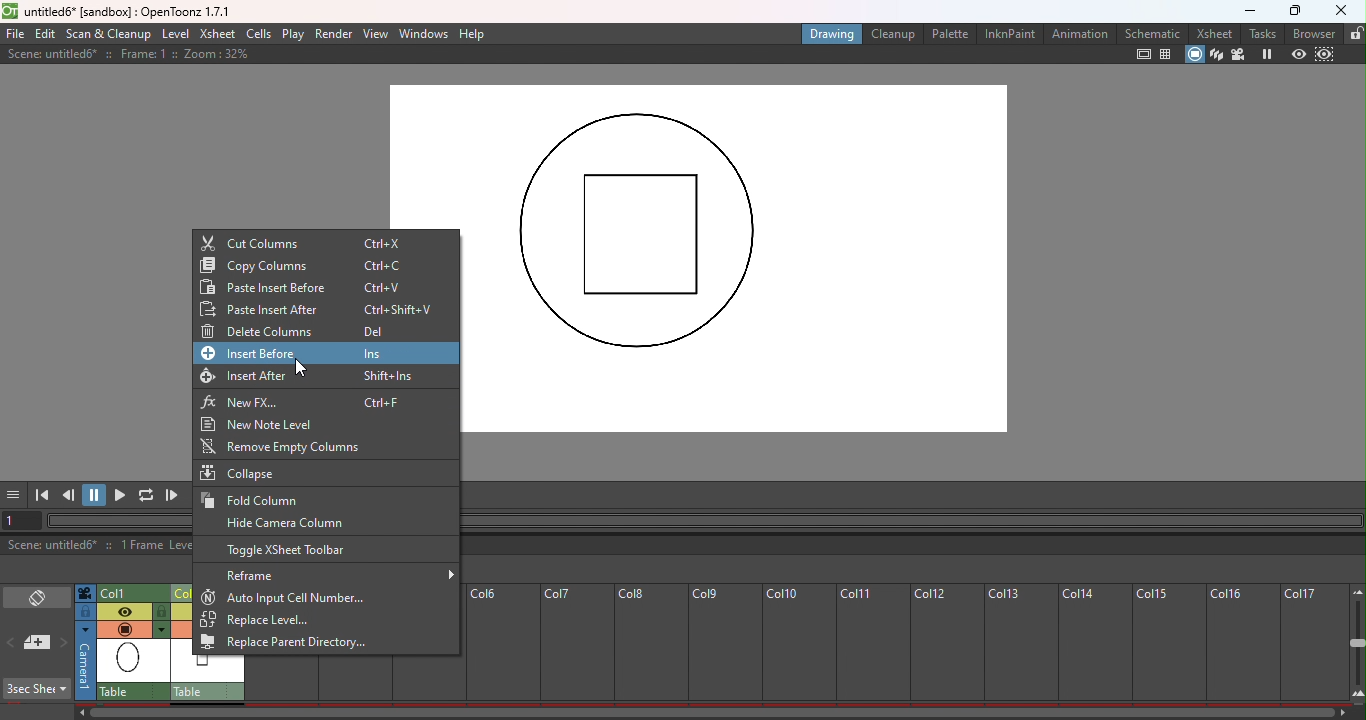 The image size is (1366, 720). Describe the element at coordinates (1078, 33) in the screenshot. I see `Animation` at that location.